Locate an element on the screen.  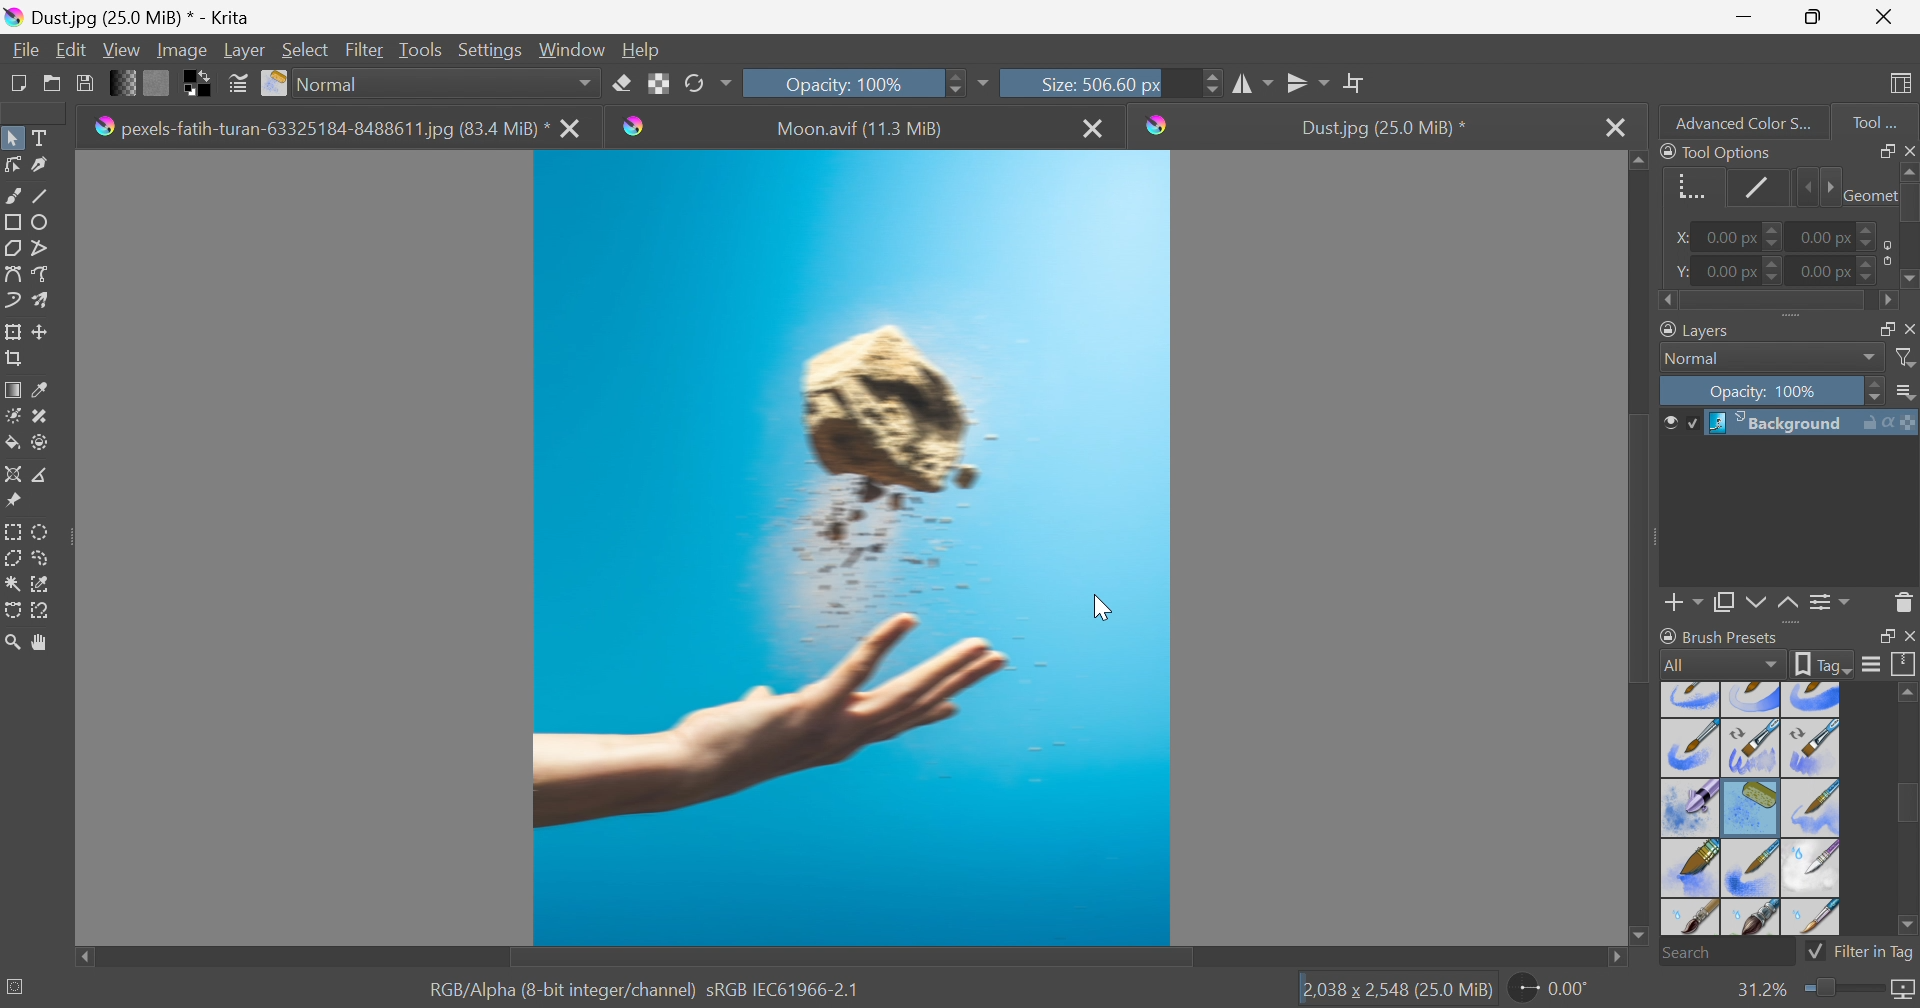
Icon is located at coordinates (1883, 252).